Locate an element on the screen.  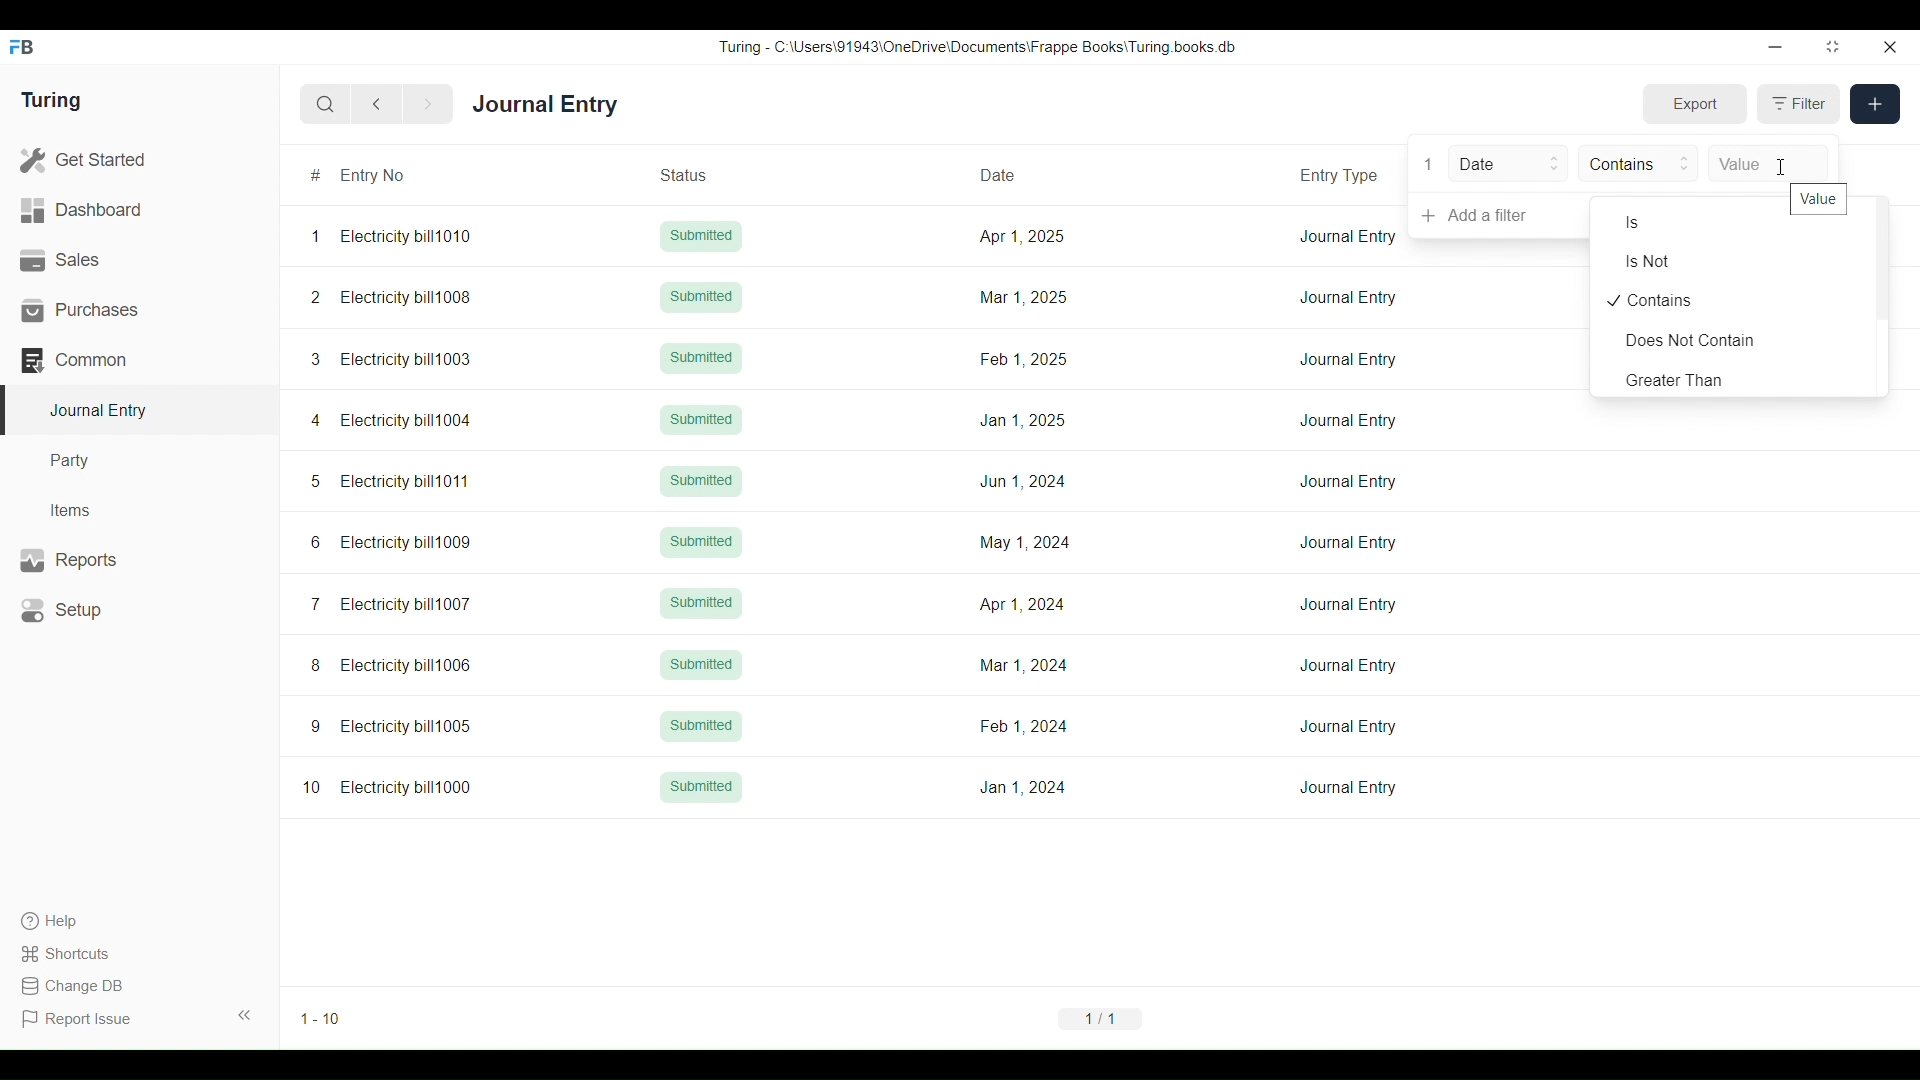
Mar 1, 2025 is located at coordinates (1021, 297).